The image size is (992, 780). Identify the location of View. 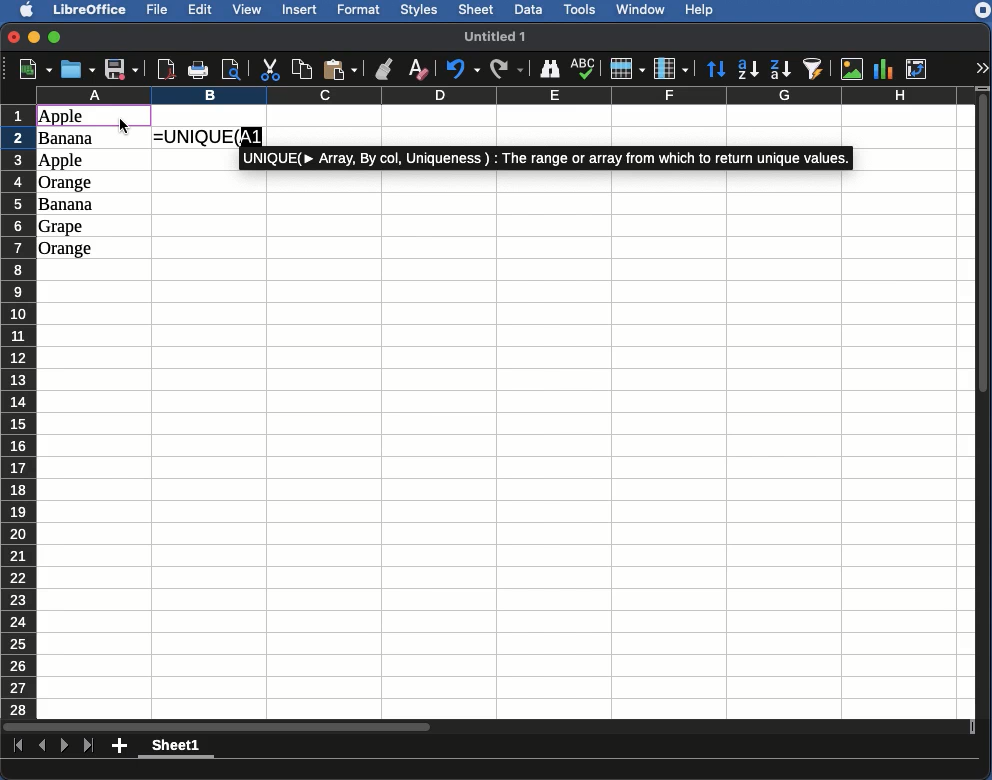
(249, 11).